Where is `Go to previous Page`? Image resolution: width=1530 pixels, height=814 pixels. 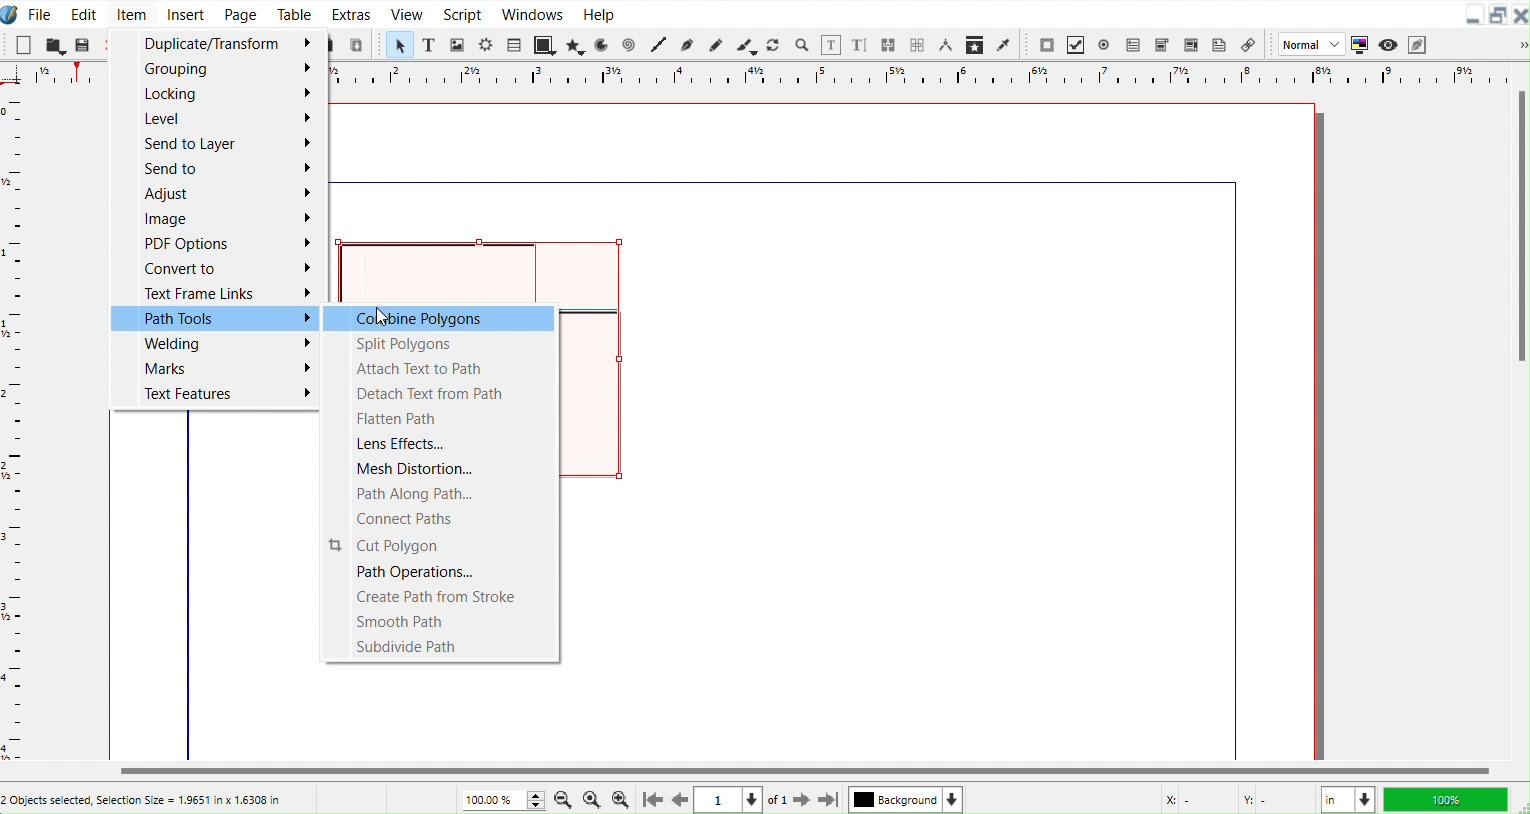 Go to previous Page is located at coordinates (681, 800).